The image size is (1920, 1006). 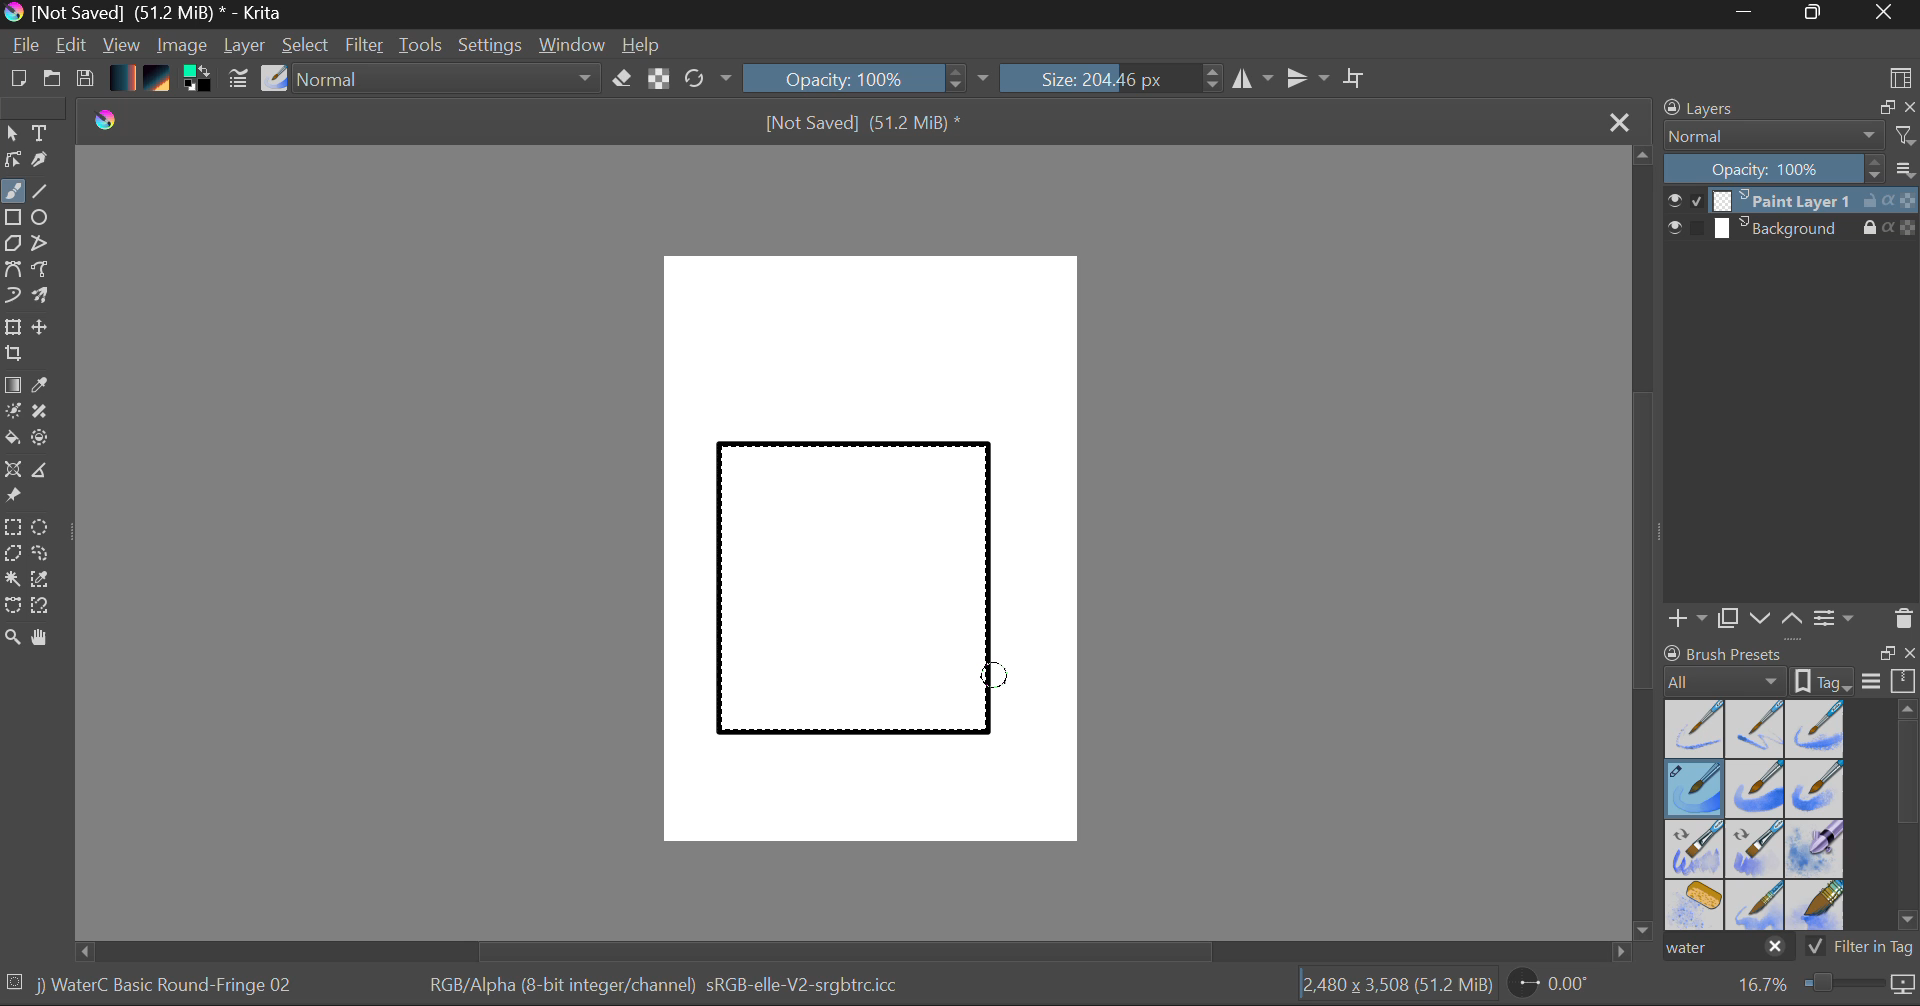 I want to click on Polygon, so click(x=12, y=244).